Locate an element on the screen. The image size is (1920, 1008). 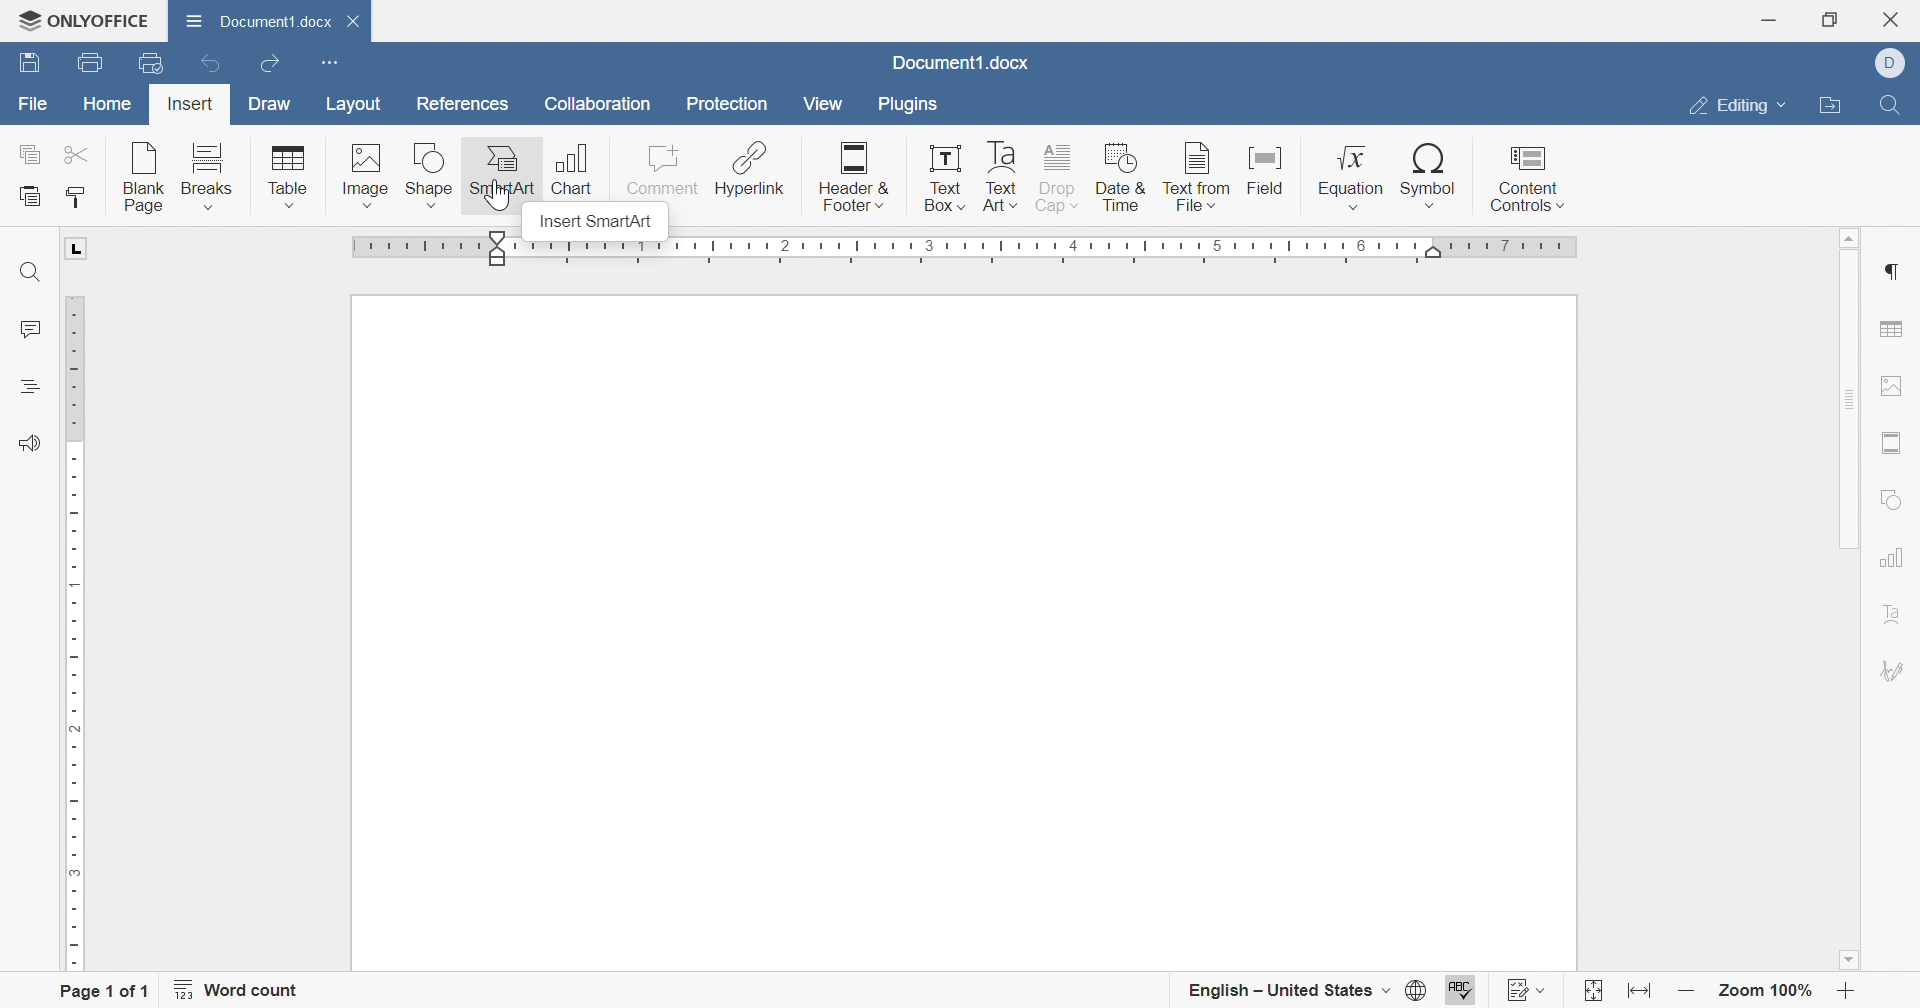
Save is located at coordinates (27, 62).